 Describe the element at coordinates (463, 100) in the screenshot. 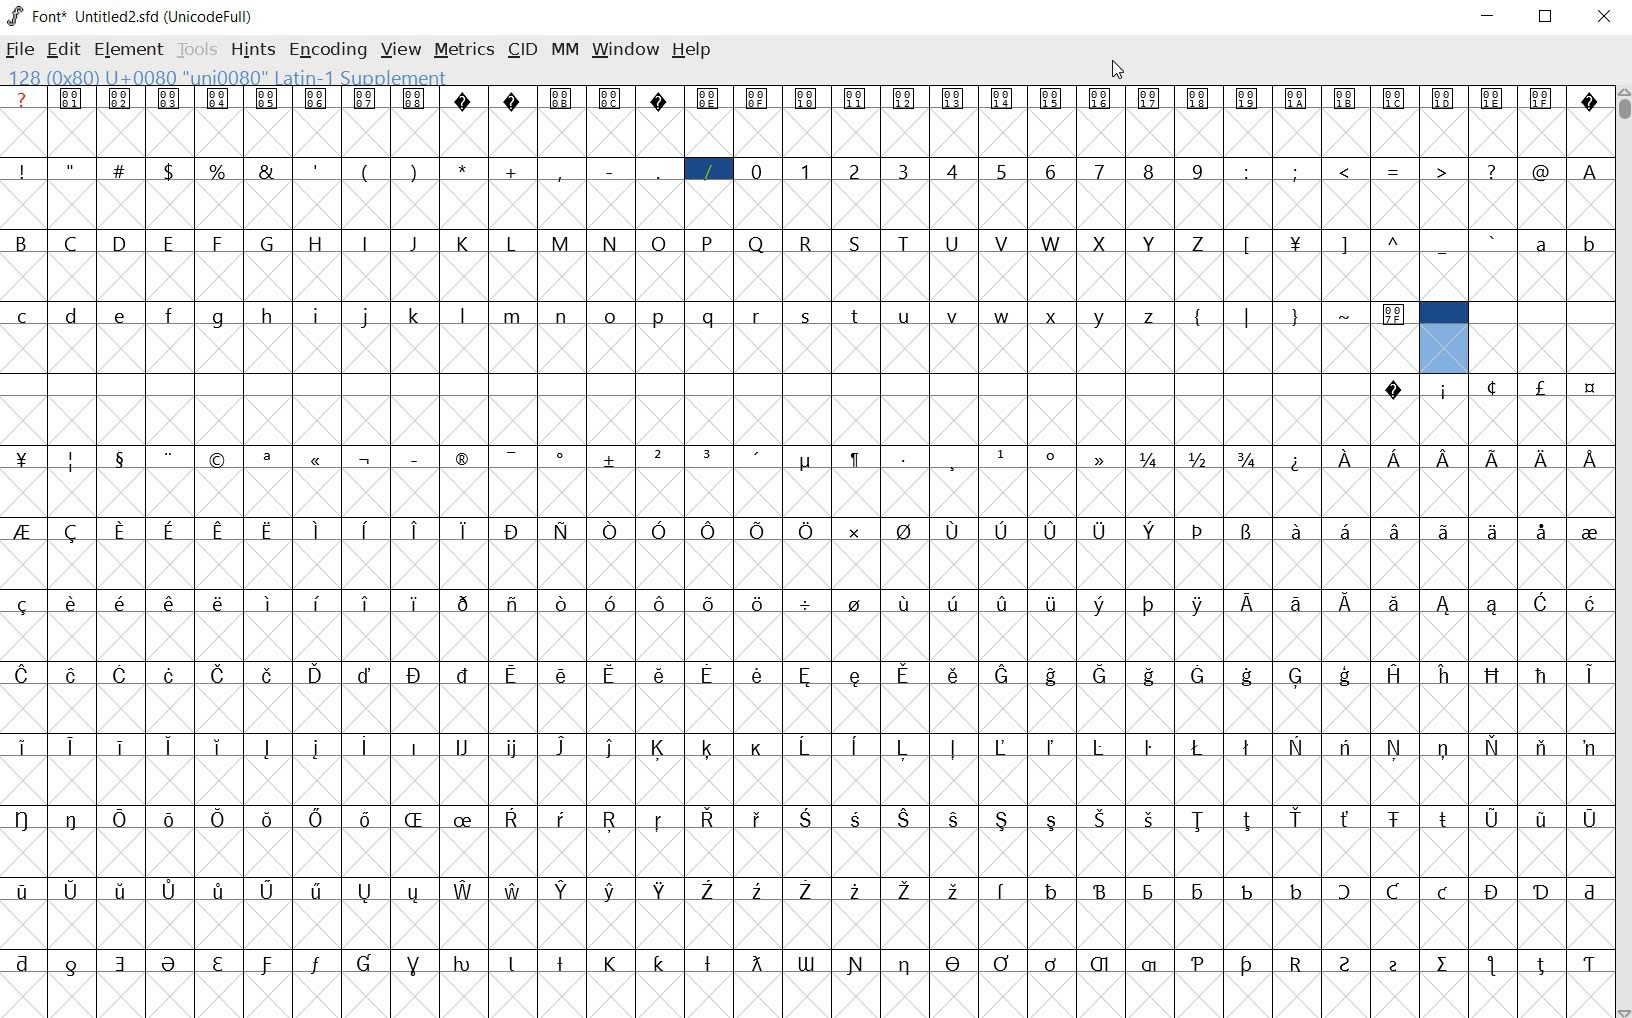

I see `Symbol` at that location.